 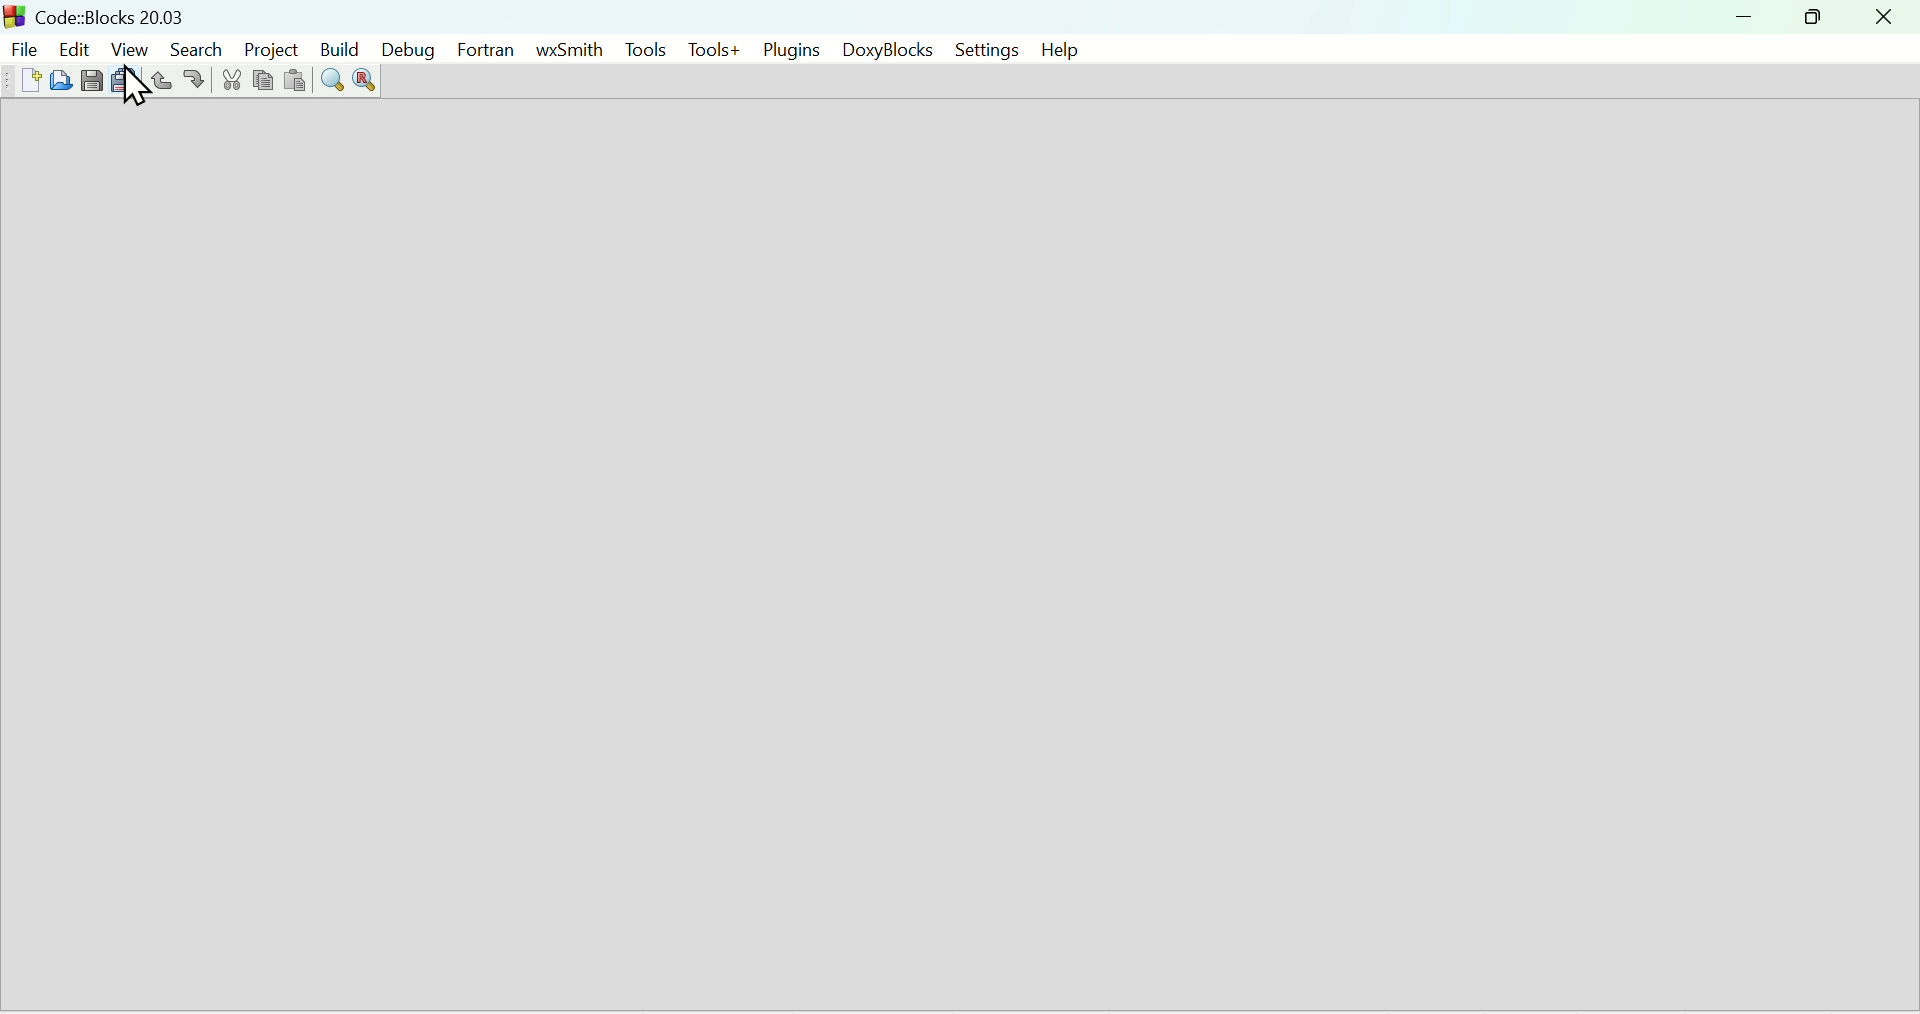 I want to click on Replace, so click(x=366, y=82).